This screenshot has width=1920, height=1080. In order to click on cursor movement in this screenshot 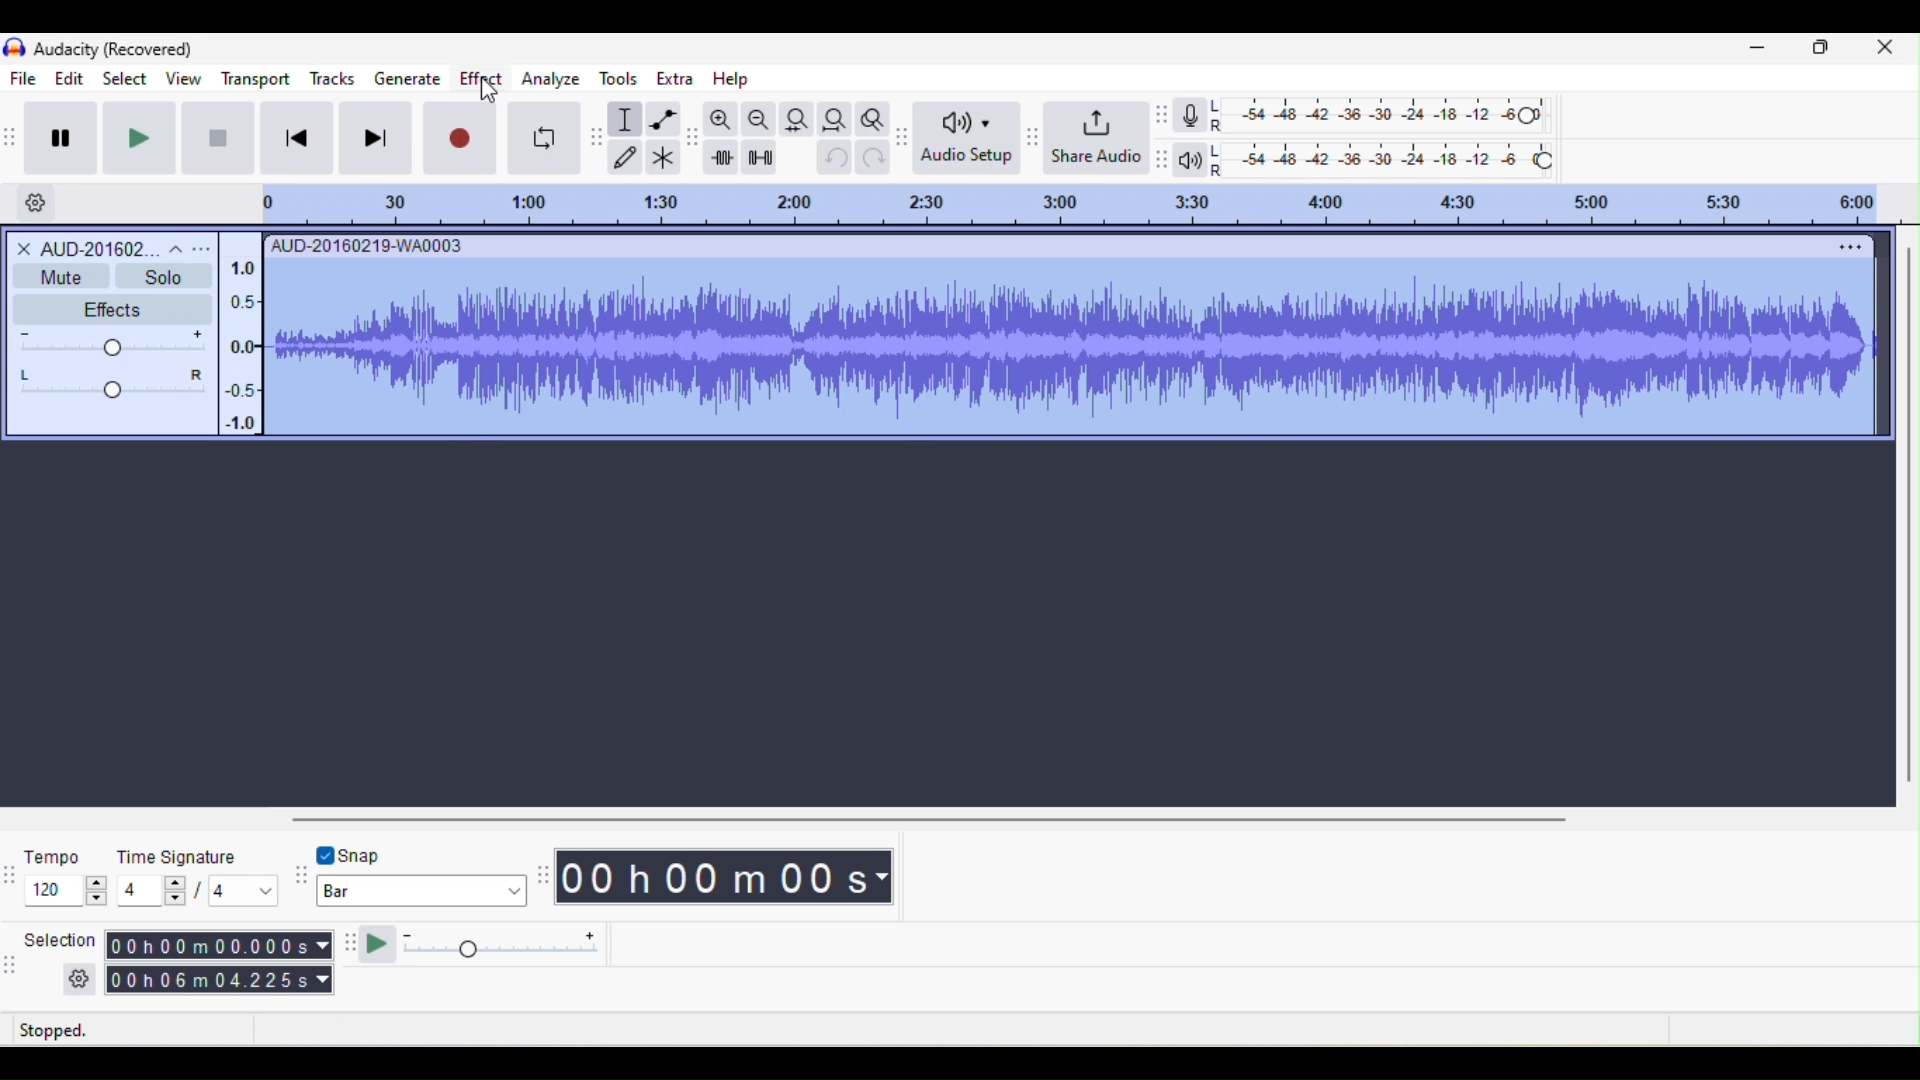, I will do `click(489, 93)`.